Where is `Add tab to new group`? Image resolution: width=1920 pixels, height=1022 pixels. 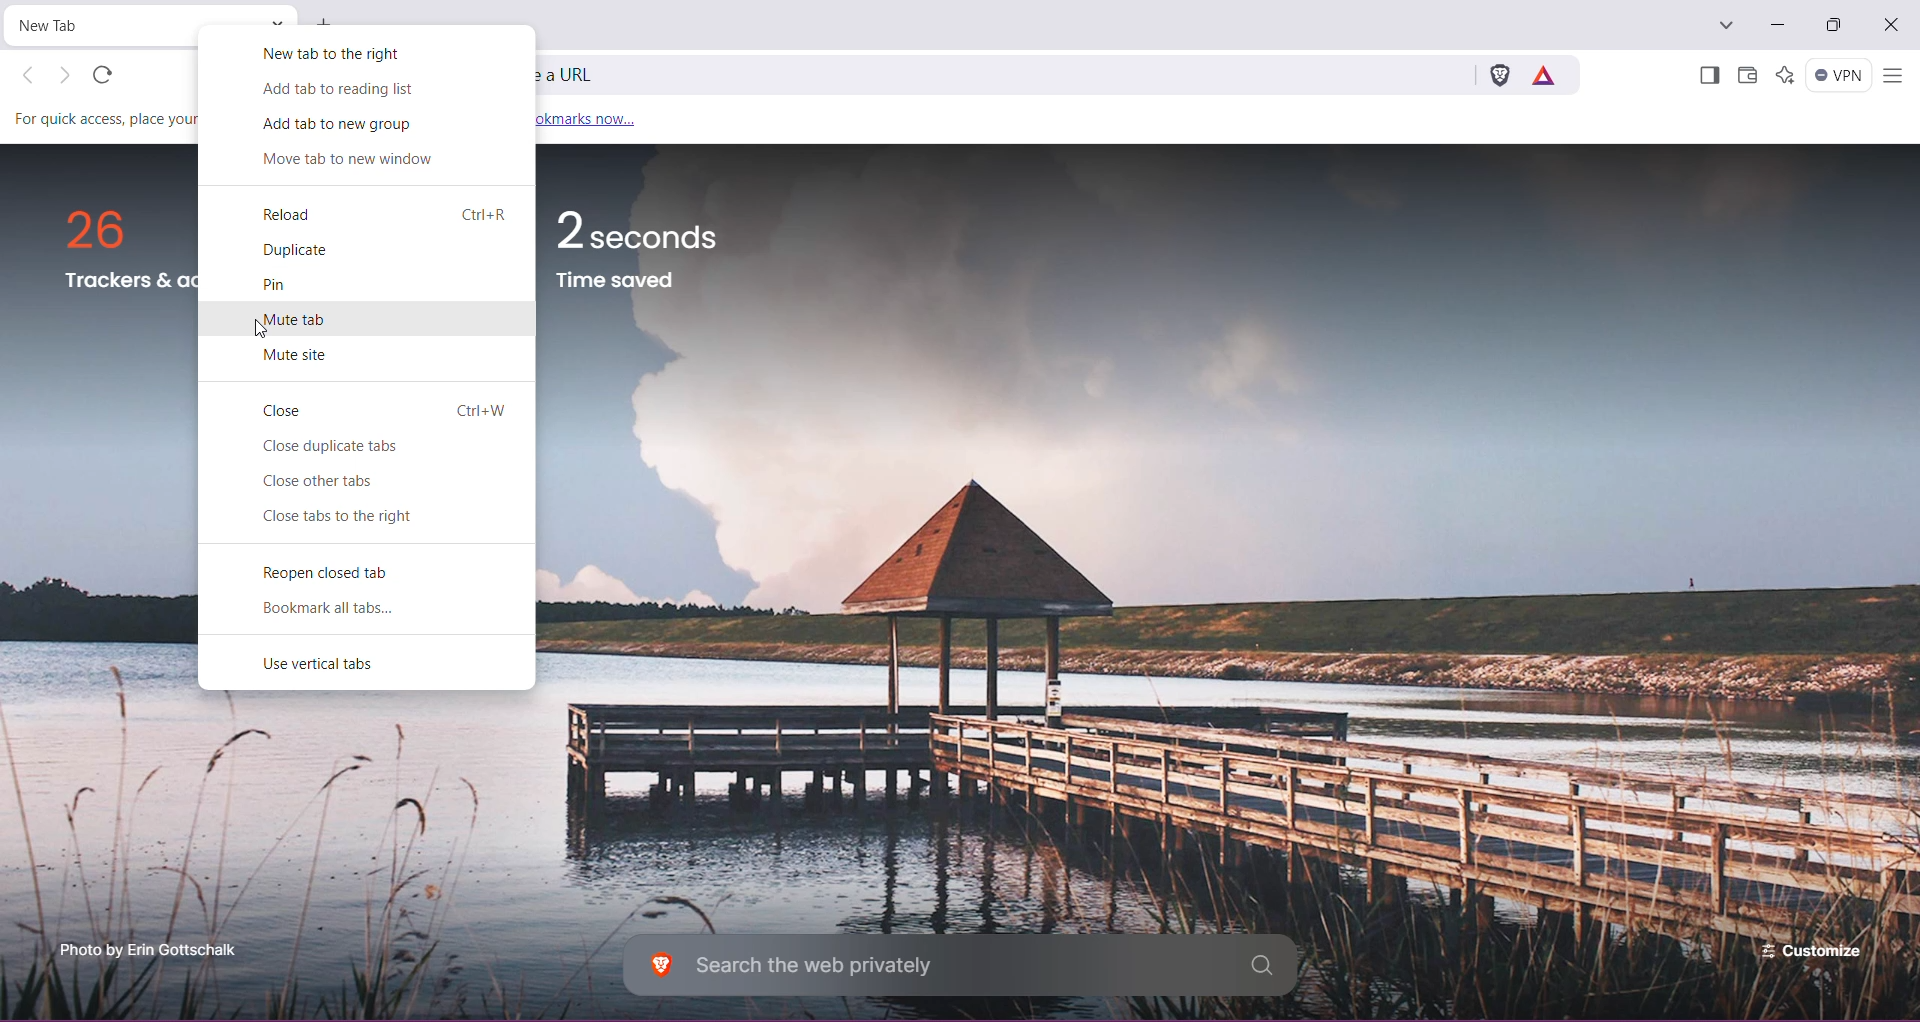 Add tab to new group is located at coordinates (337, 126).